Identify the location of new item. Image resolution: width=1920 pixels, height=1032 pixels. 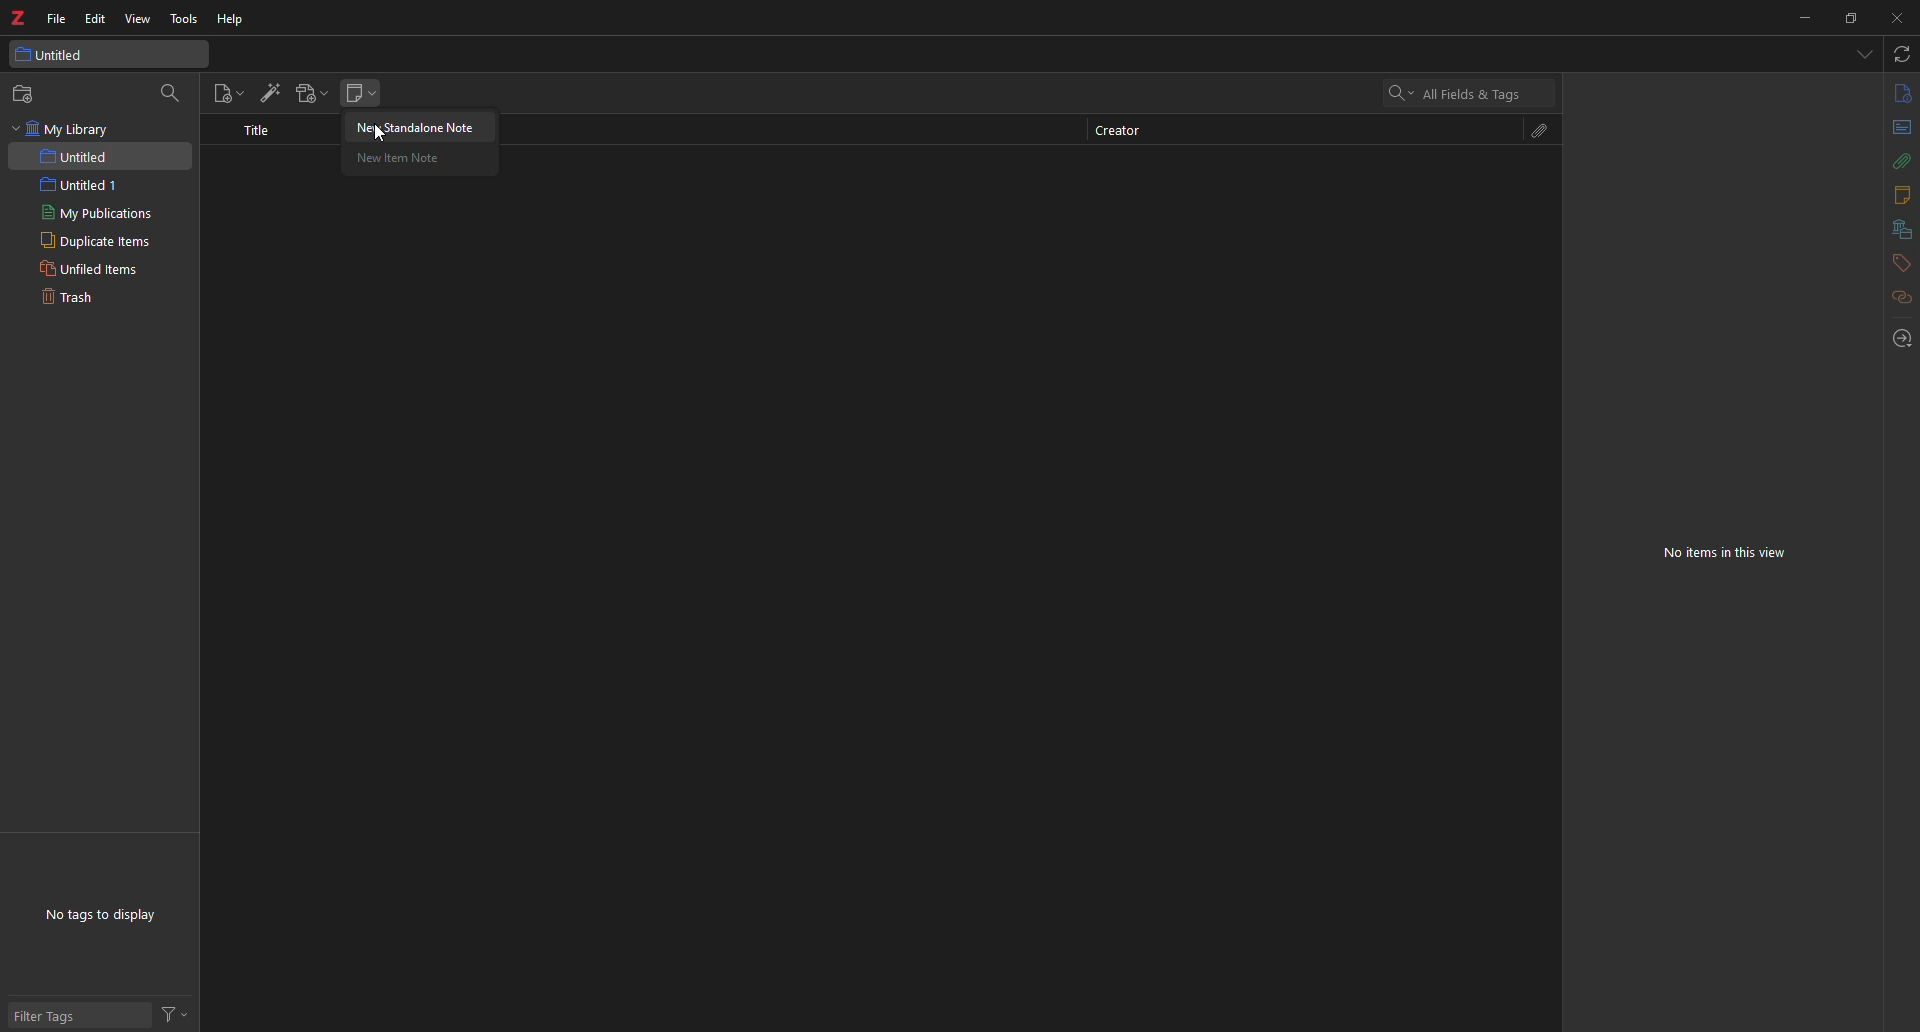
(226, 93).